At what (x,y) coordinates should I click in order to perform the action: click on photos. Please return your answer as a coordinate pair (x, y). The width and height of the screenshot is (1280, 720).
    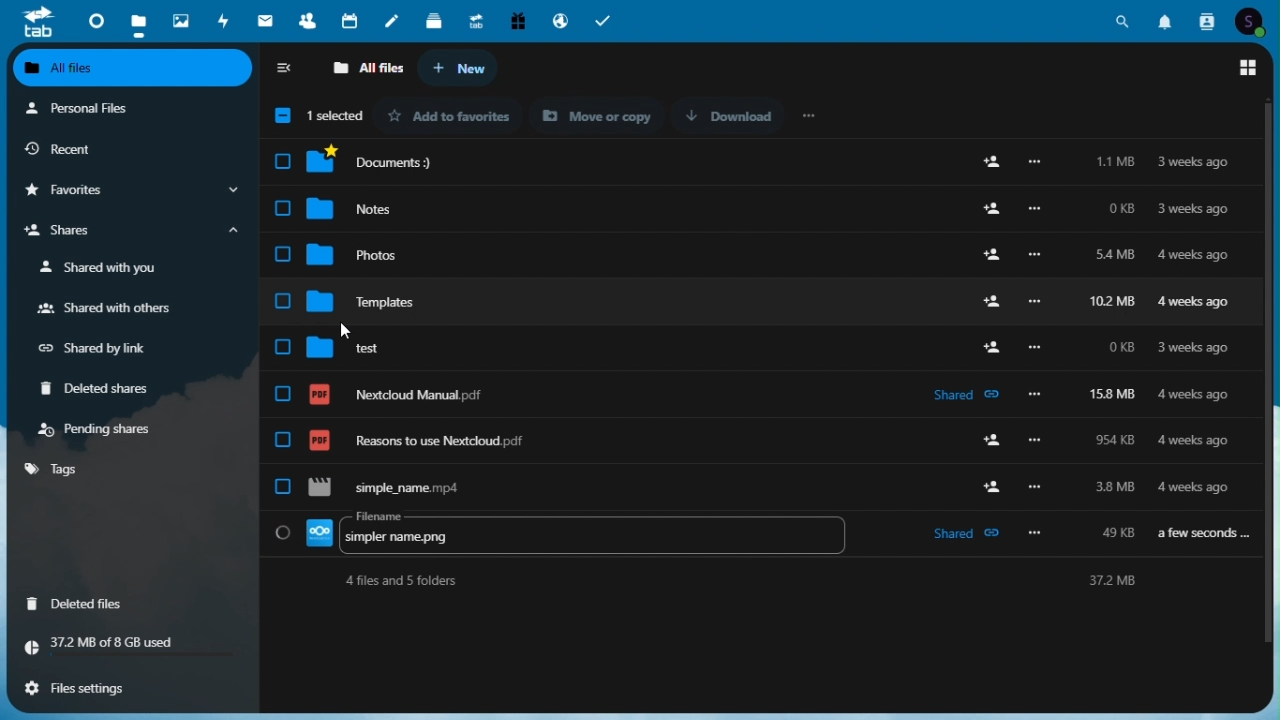
    Looking at the image, I should click on (179, 17).